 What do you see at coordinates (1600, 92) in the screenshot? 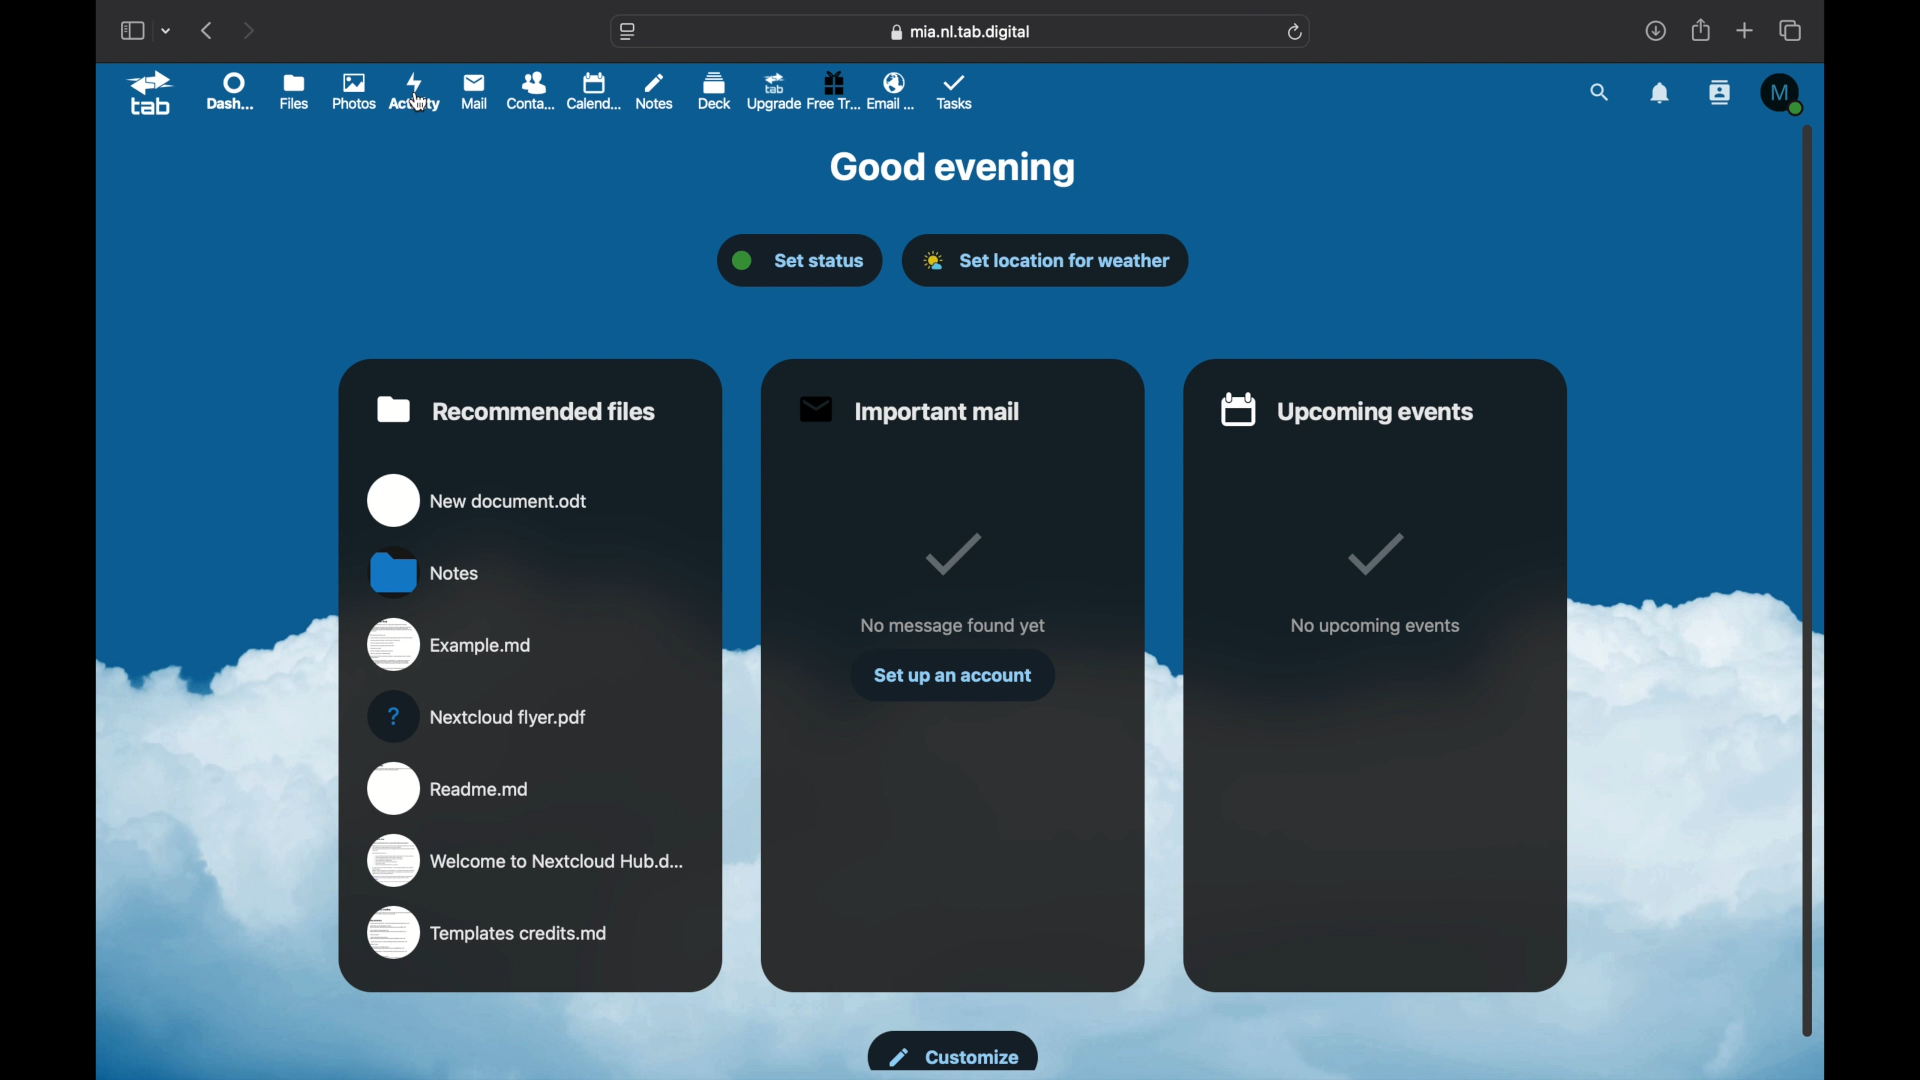
I see `search` at bounding box center [1600, 92].